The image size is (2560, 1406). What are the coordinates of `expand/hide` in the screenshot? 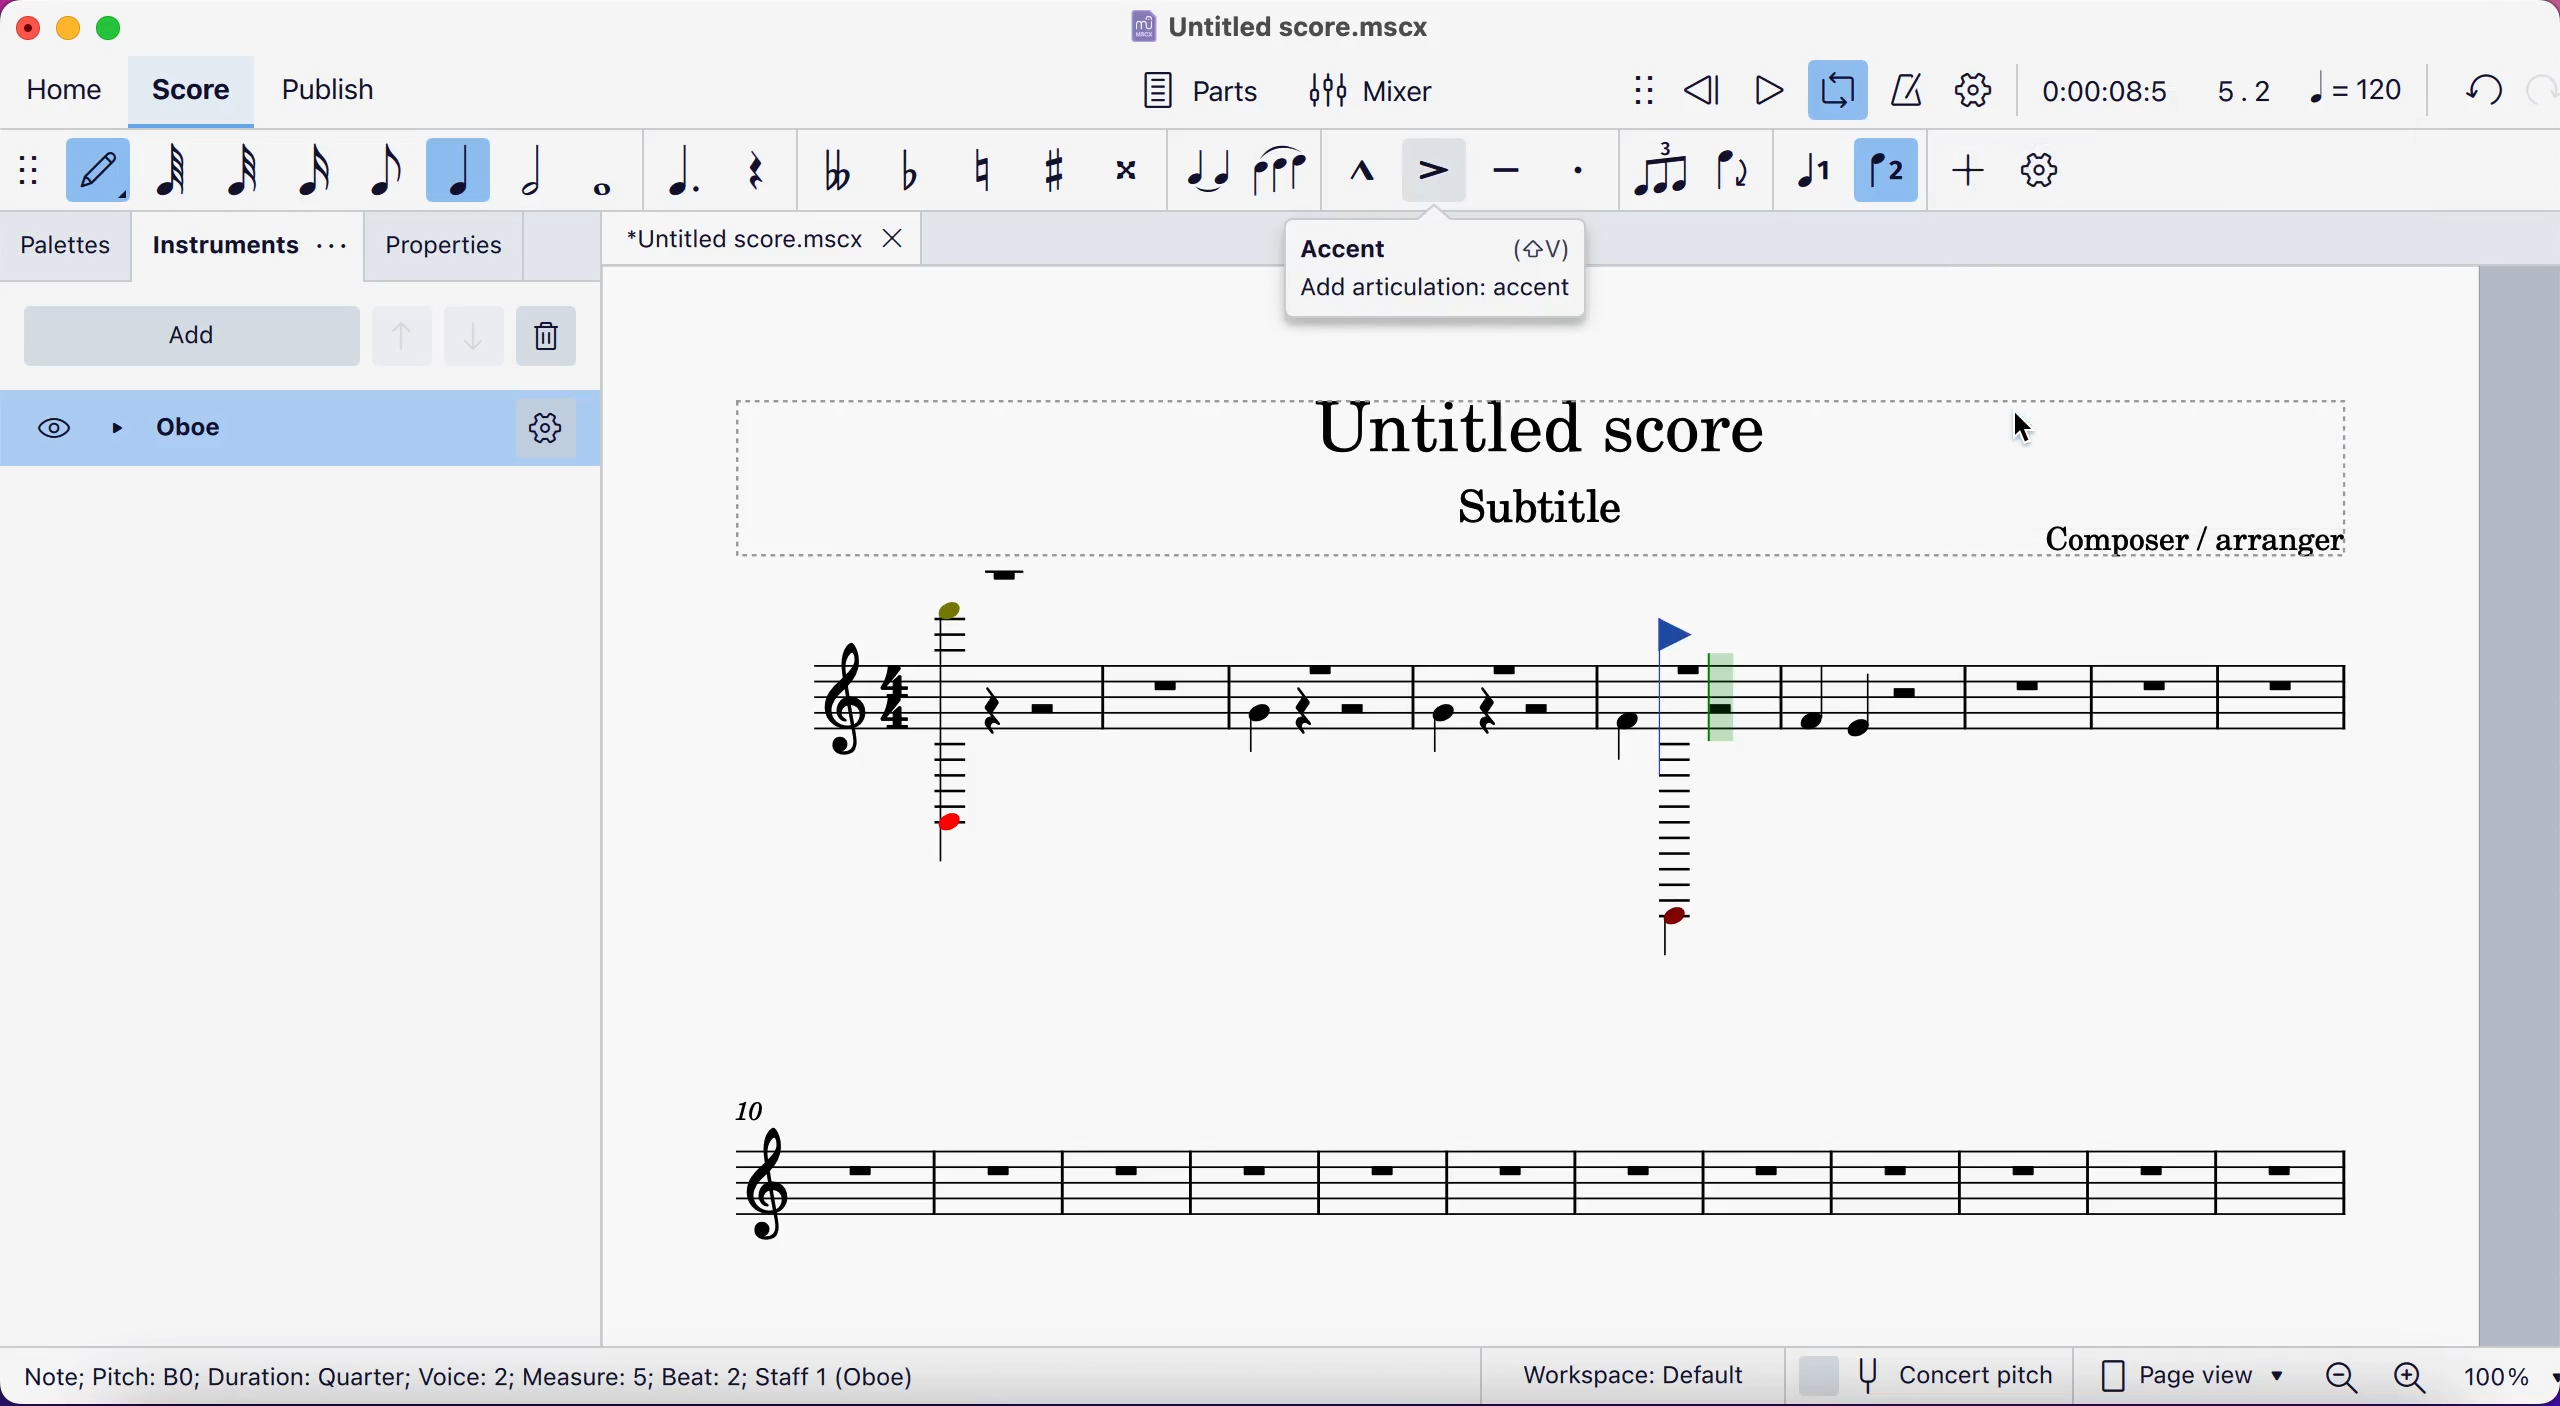 It's located at (1648, 92).